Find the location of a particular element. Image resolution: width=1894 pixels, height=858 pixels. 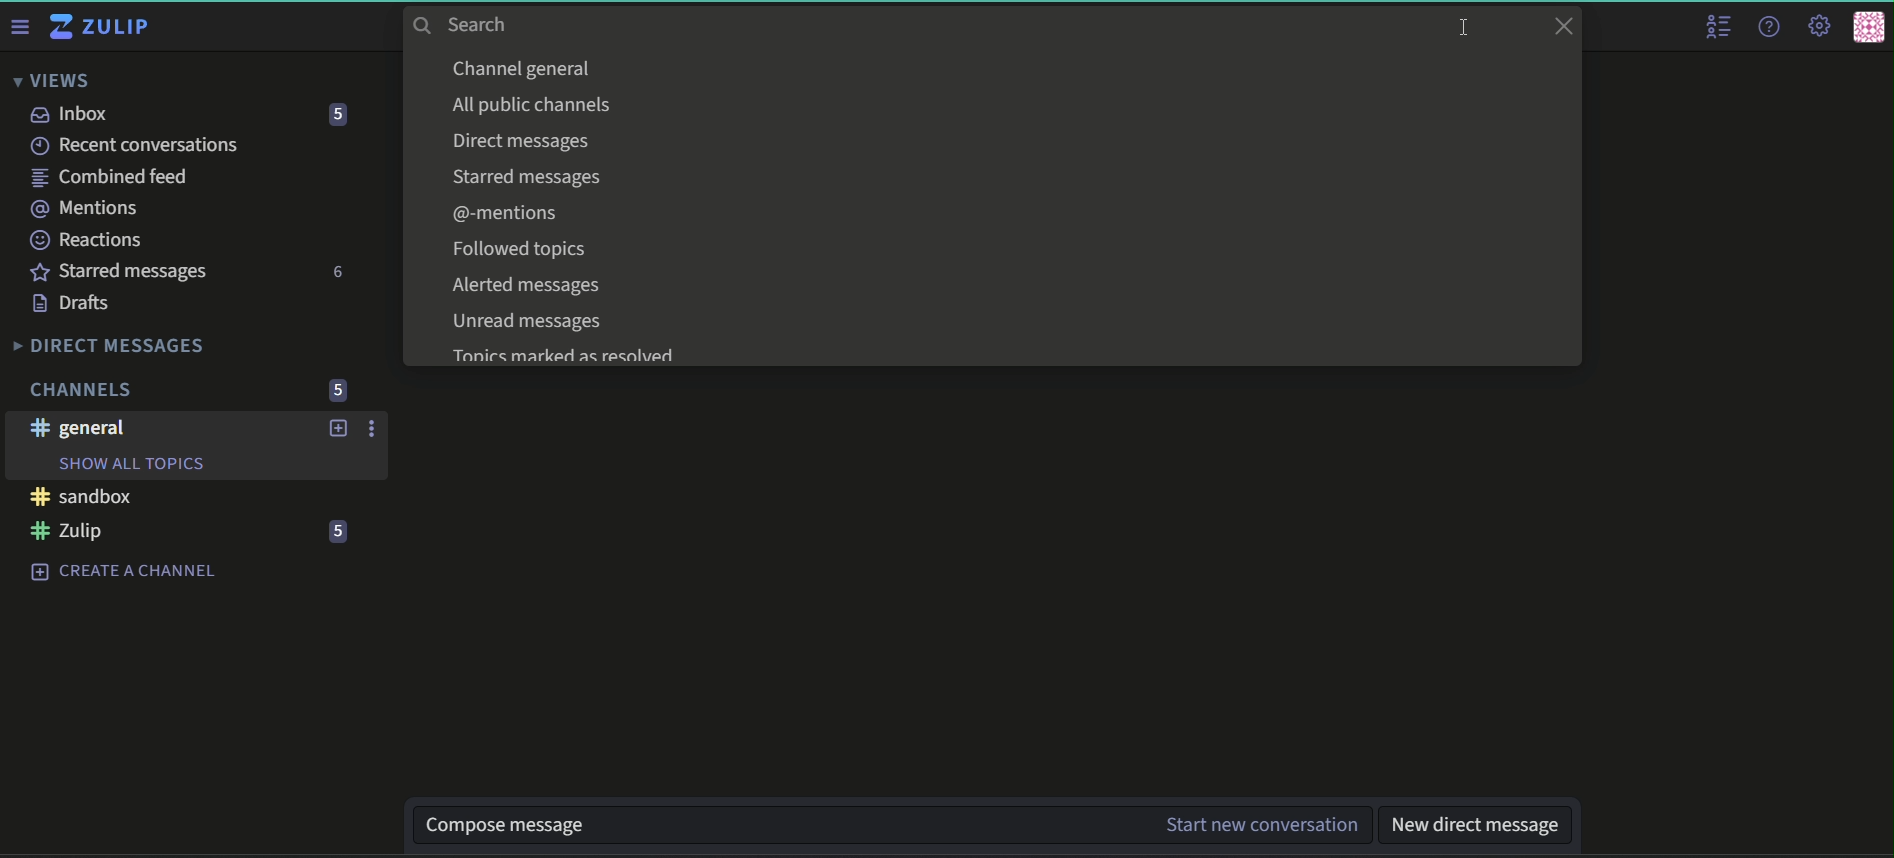

number is located at coordinates (340, 389).